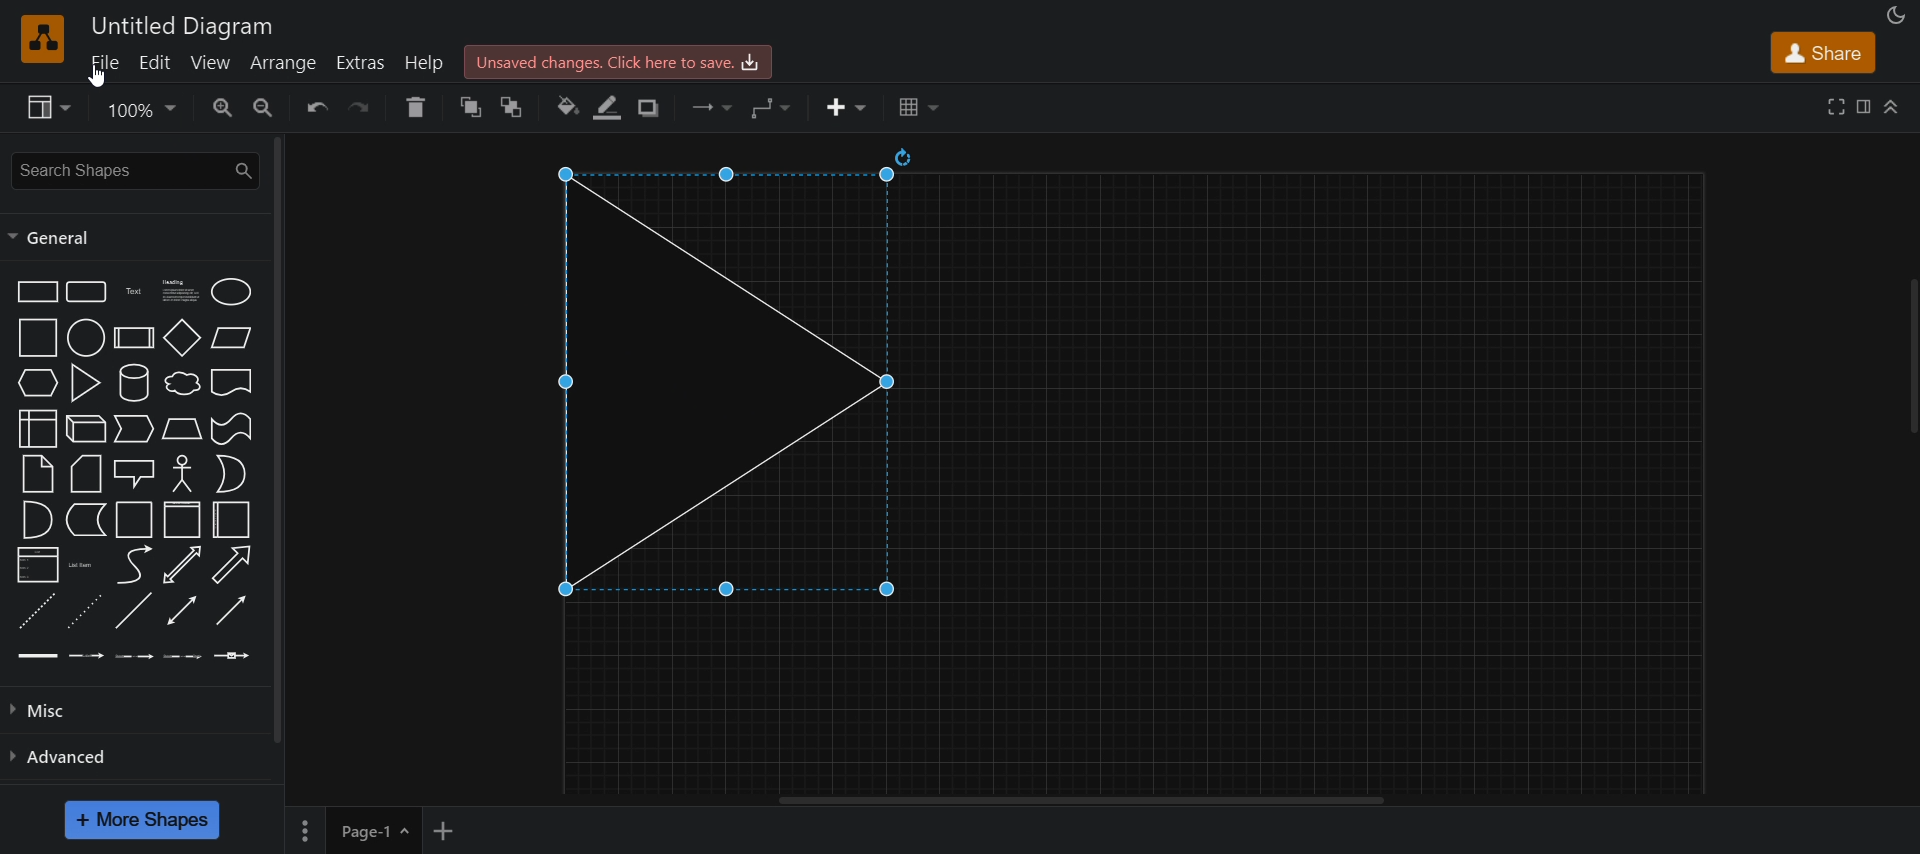  What do you see at coordinates (229, 335) in the screenshot?
I see `paralleogram` at bounding box center [229, 335].